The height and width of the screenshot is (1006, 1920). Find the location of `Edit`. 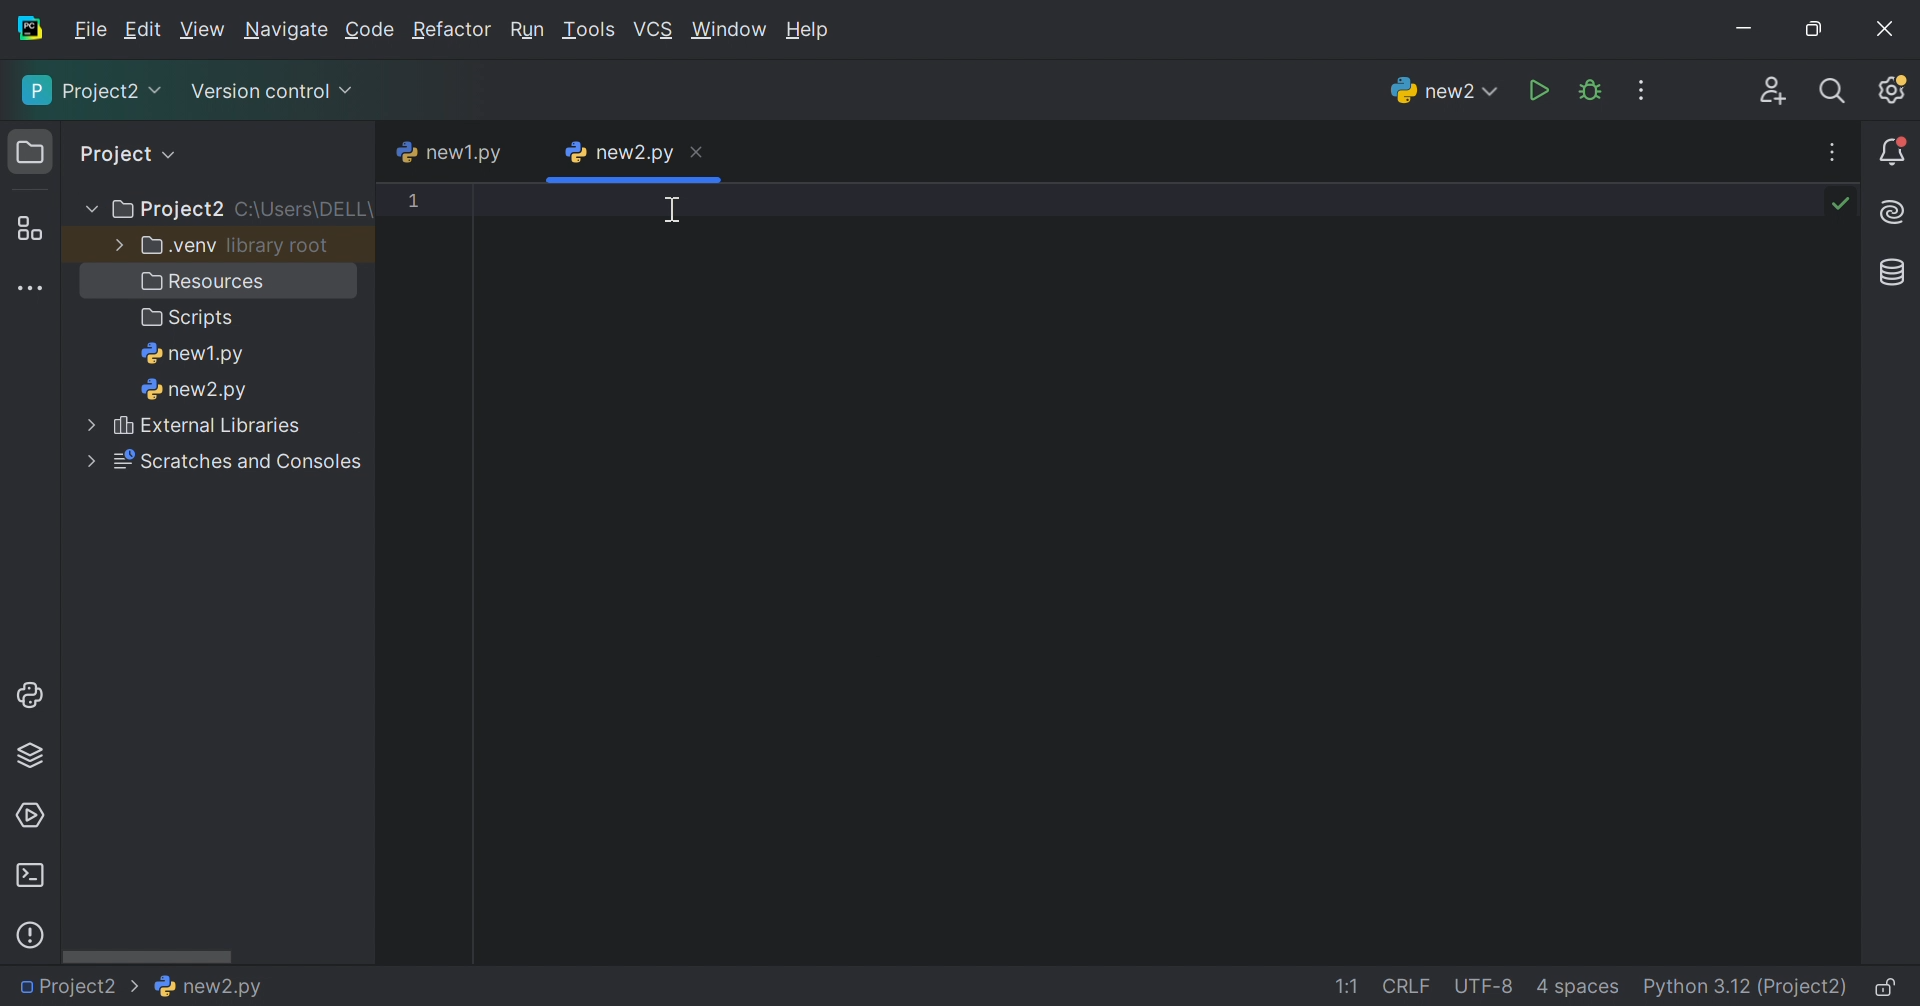

Edit is located at coordinates (143, 29).